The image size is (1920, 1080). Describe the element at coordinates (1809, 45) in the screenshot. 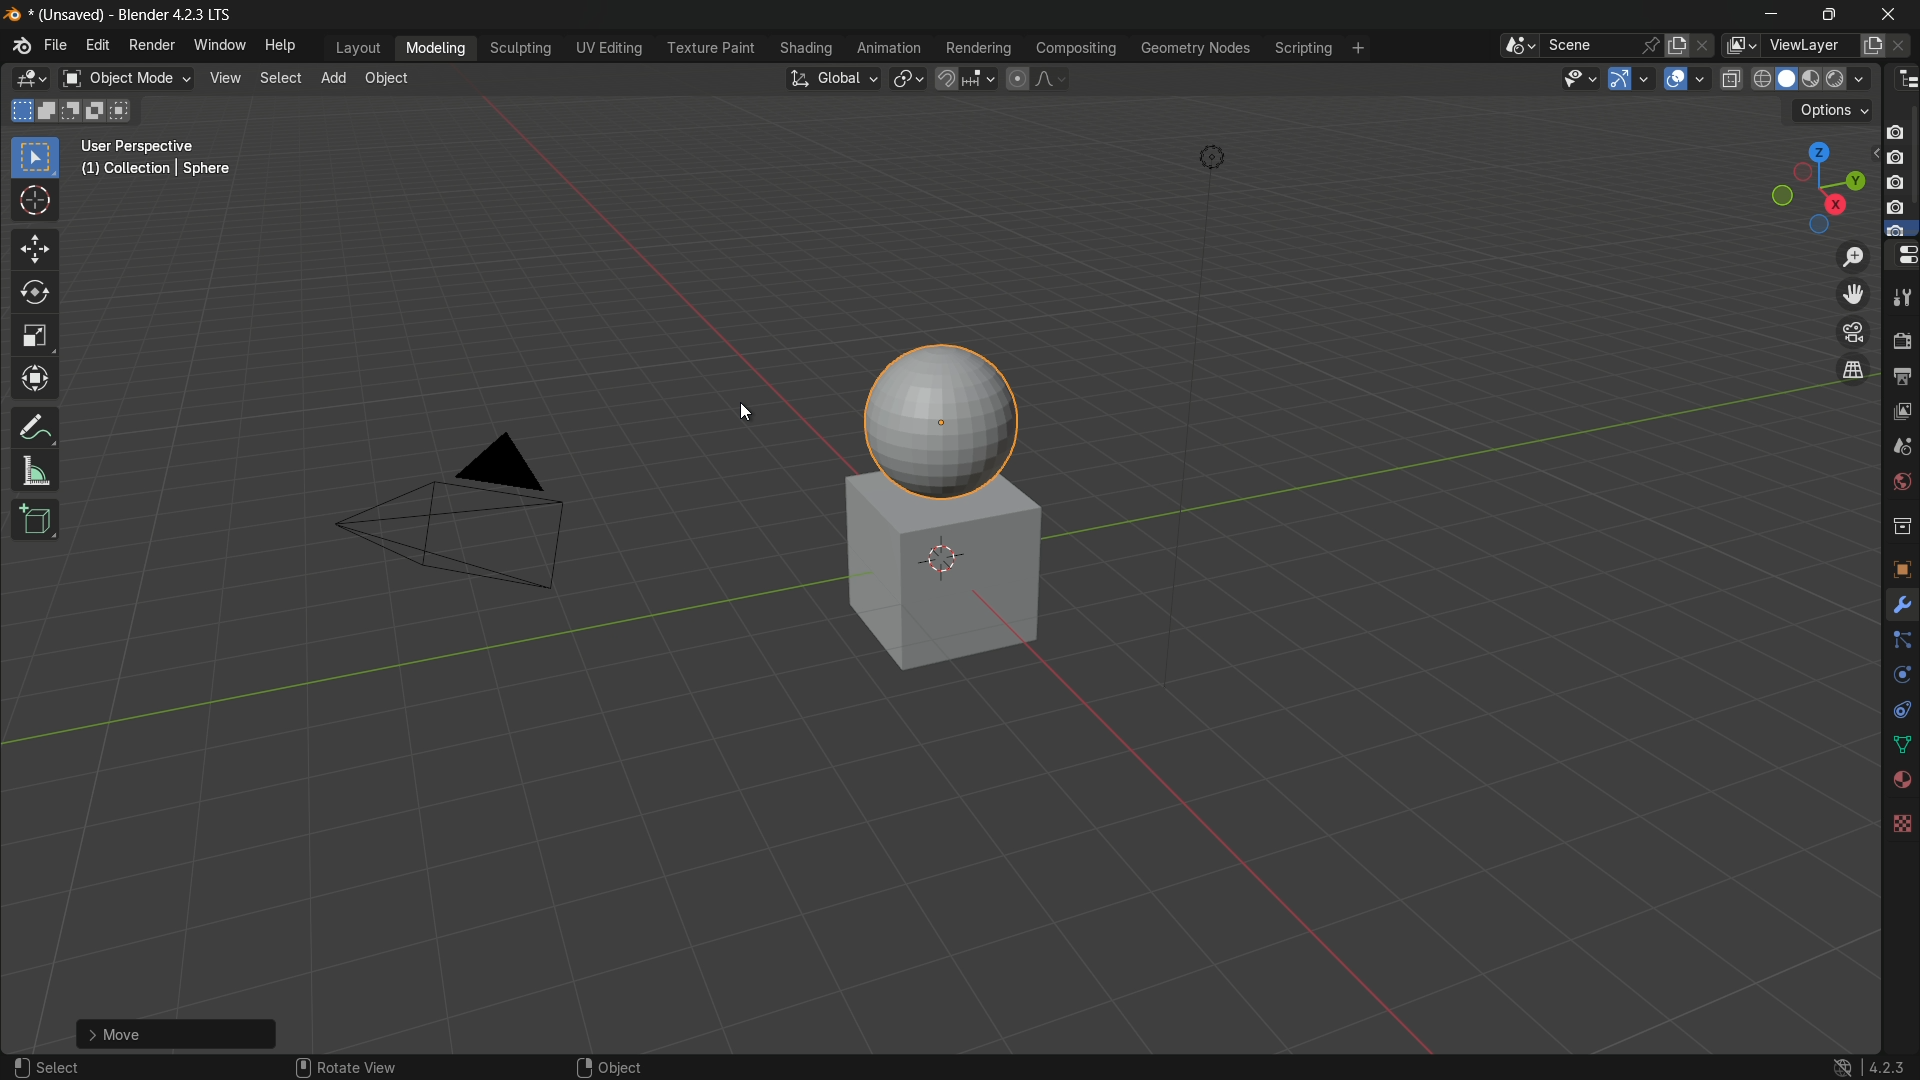

I see `view layer name` at that location.